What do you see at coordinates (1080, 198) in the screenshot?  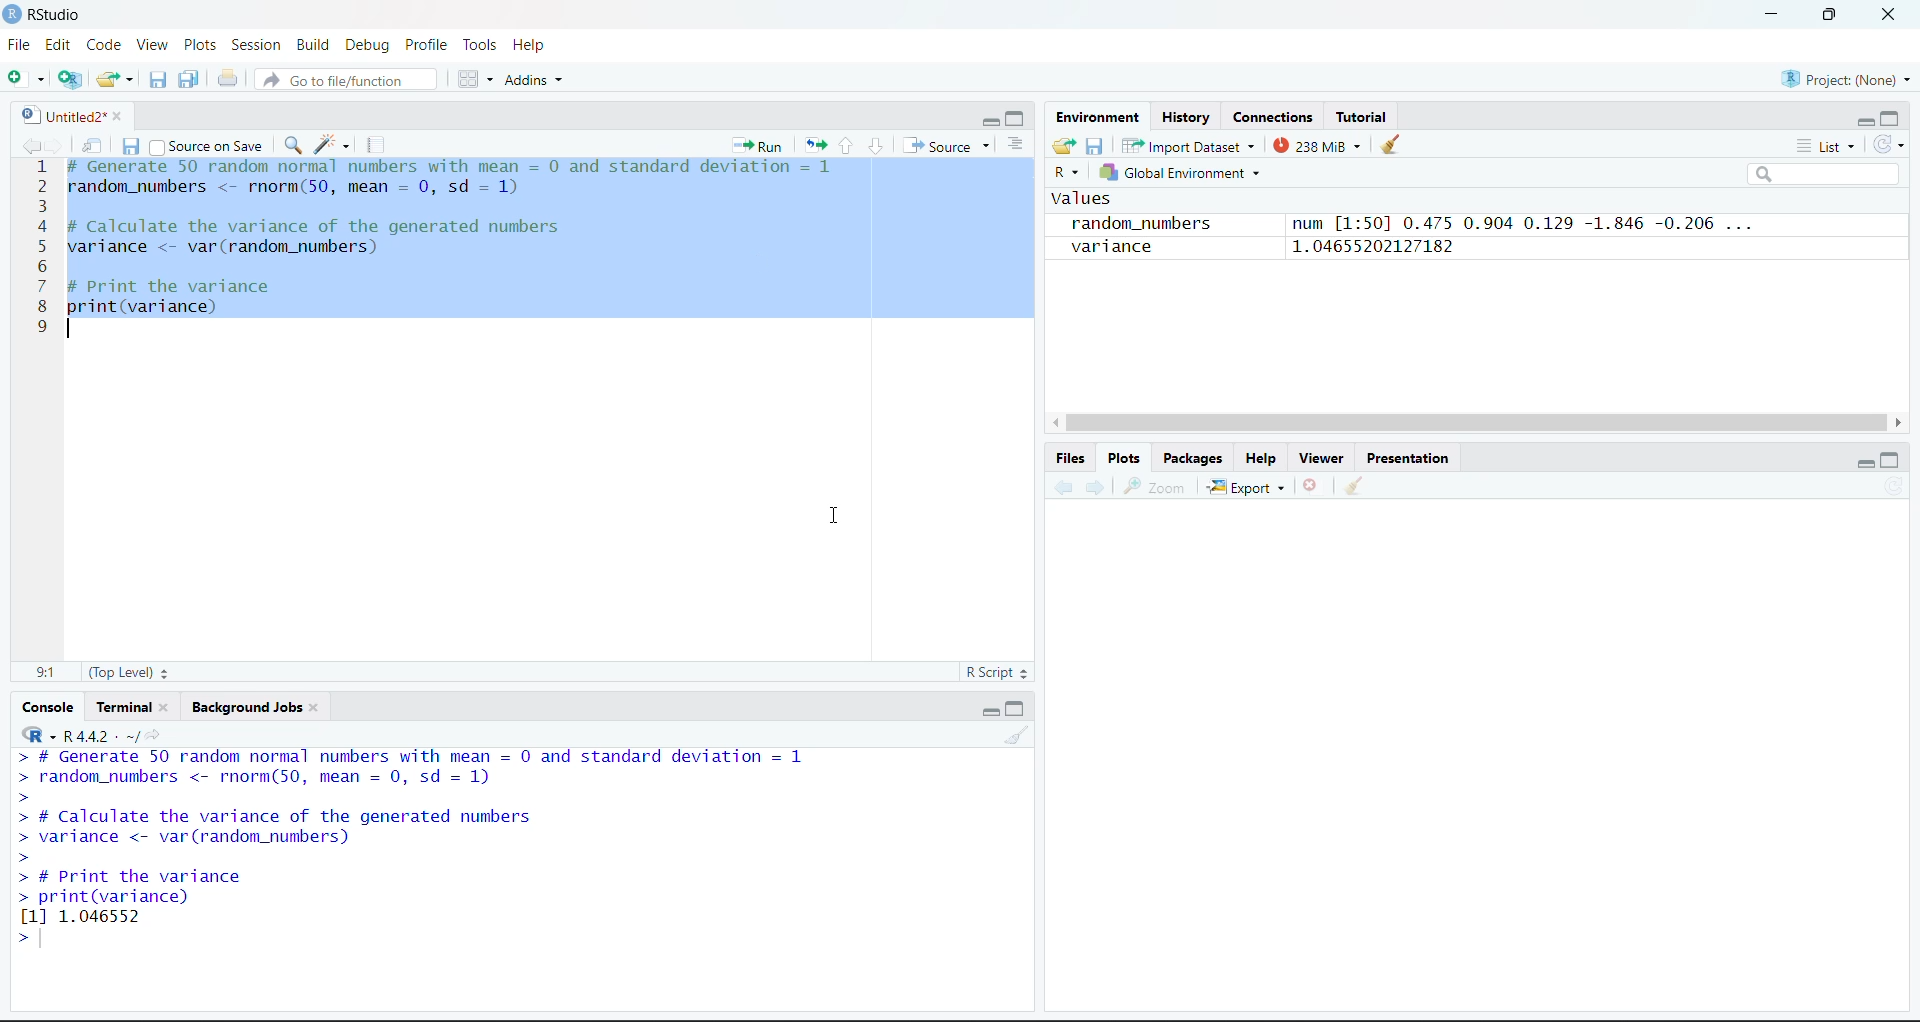 I see `values` at bounding box center [1080, 198].